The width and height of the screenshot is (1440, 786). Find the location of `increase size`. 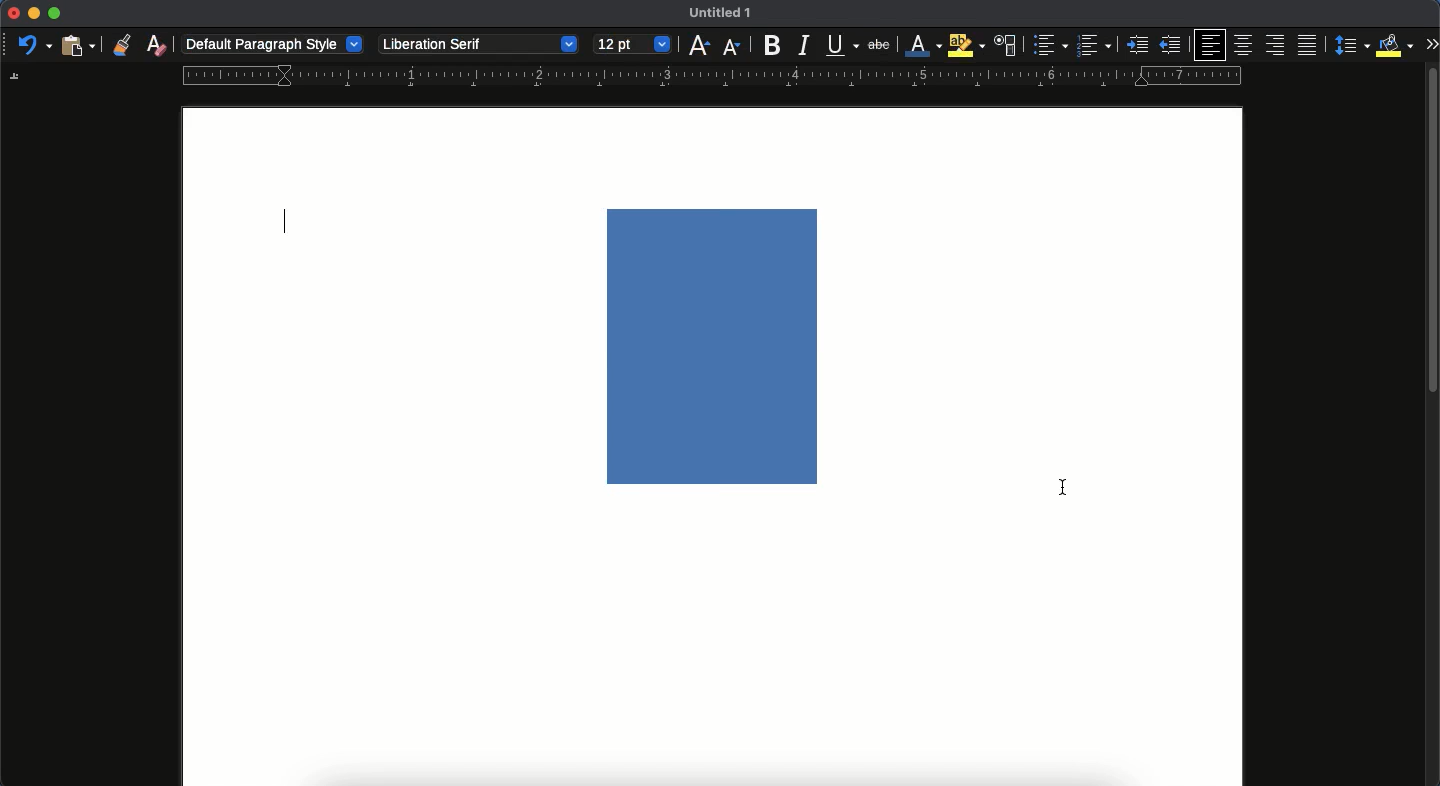

increase size is located at coordinates (698, 46).